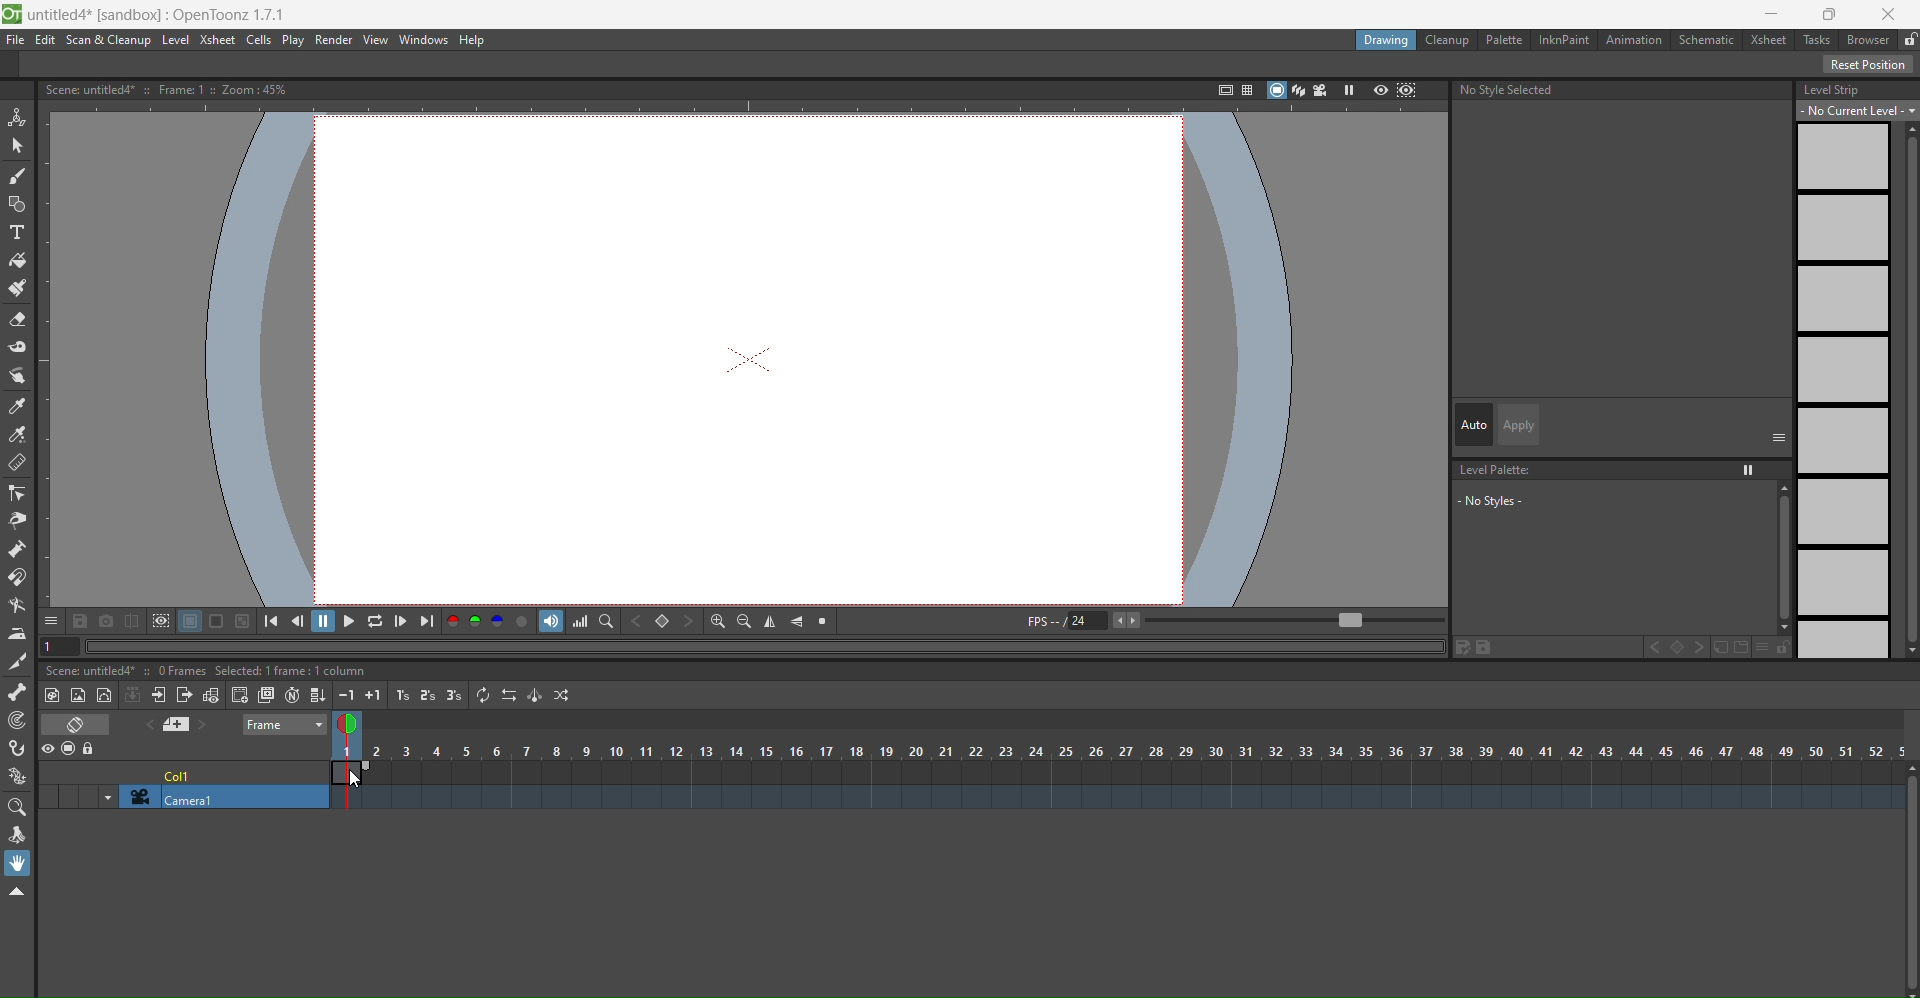  I want to click on minimise, so click(1772, 14).